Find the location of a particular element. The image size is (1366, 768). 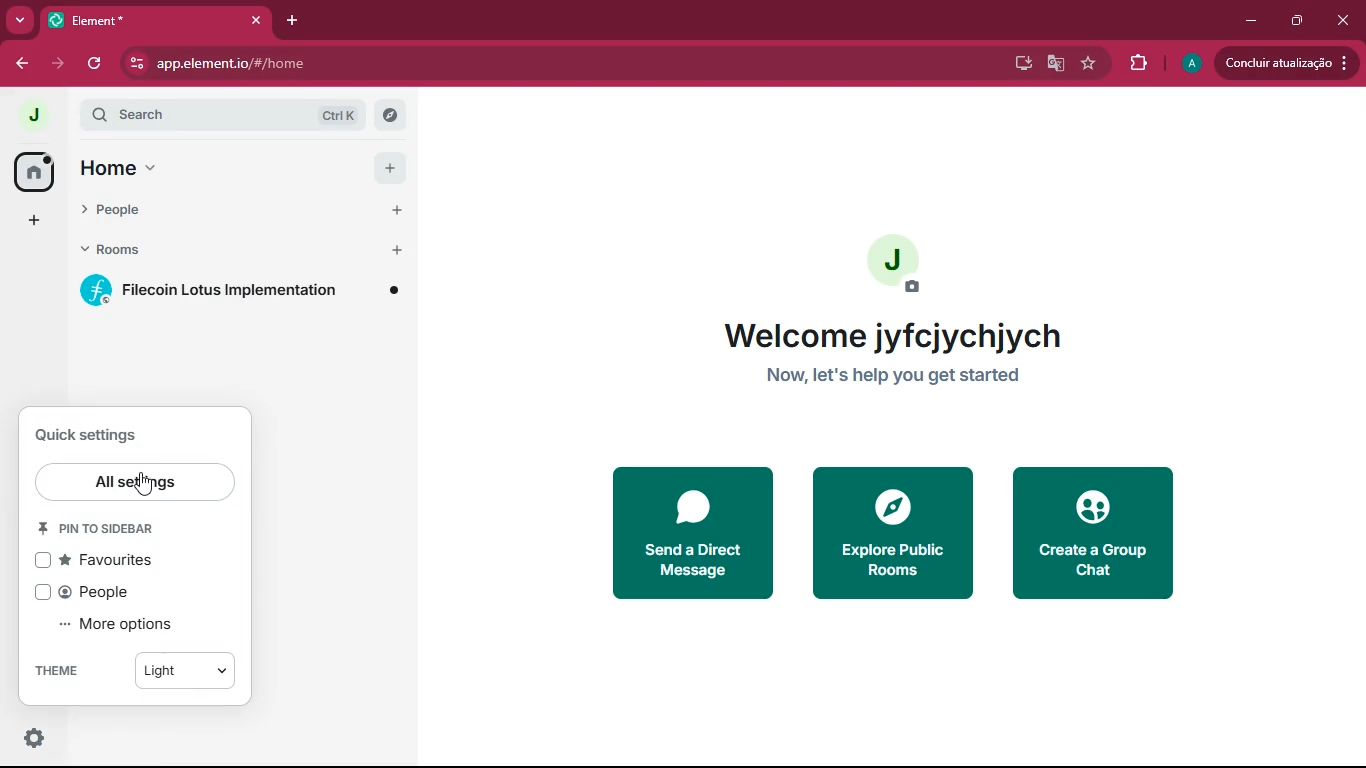

refresh is located at coordinates (96, 65).